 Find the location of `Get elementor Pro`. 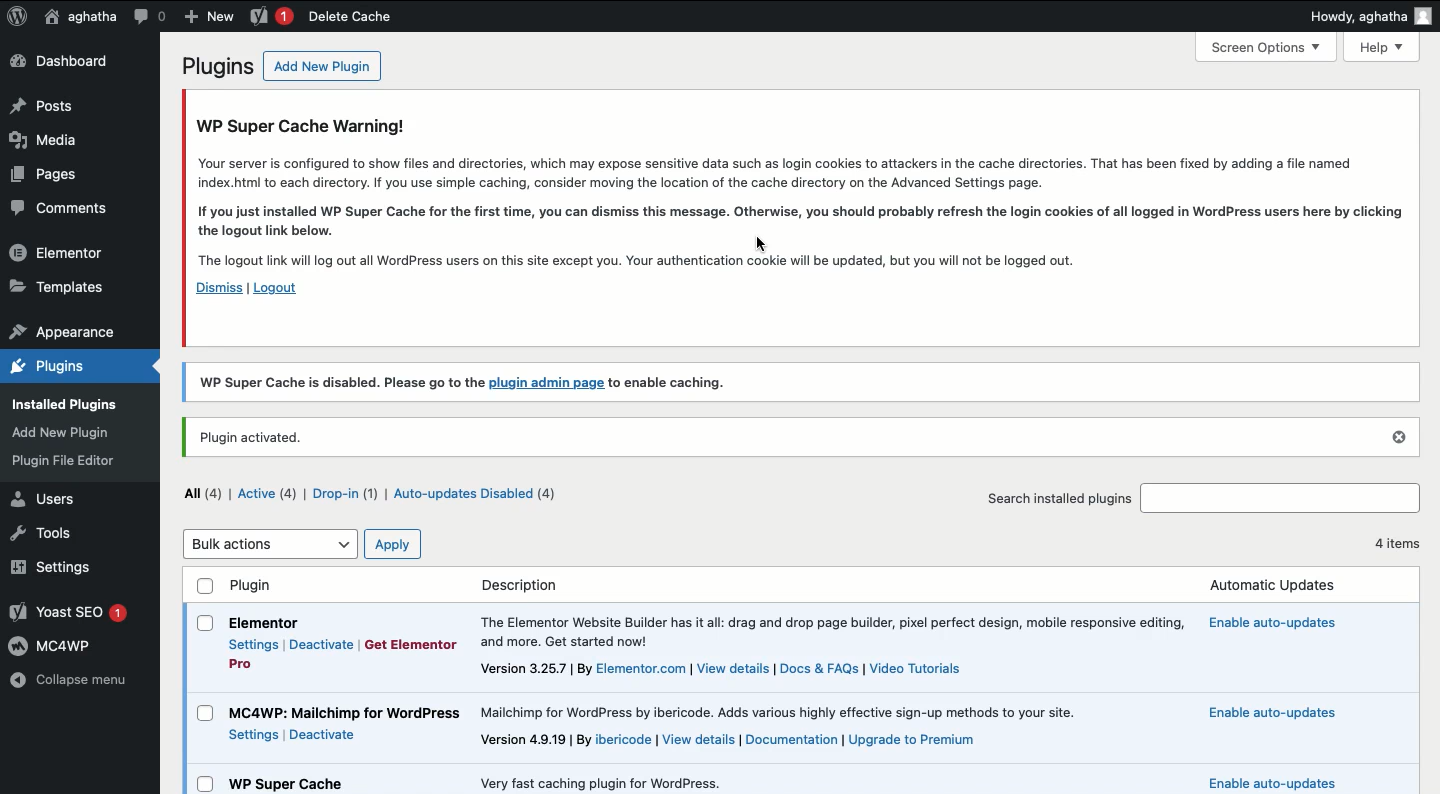

Get elementor Pro is located at coordinates (408, 643).